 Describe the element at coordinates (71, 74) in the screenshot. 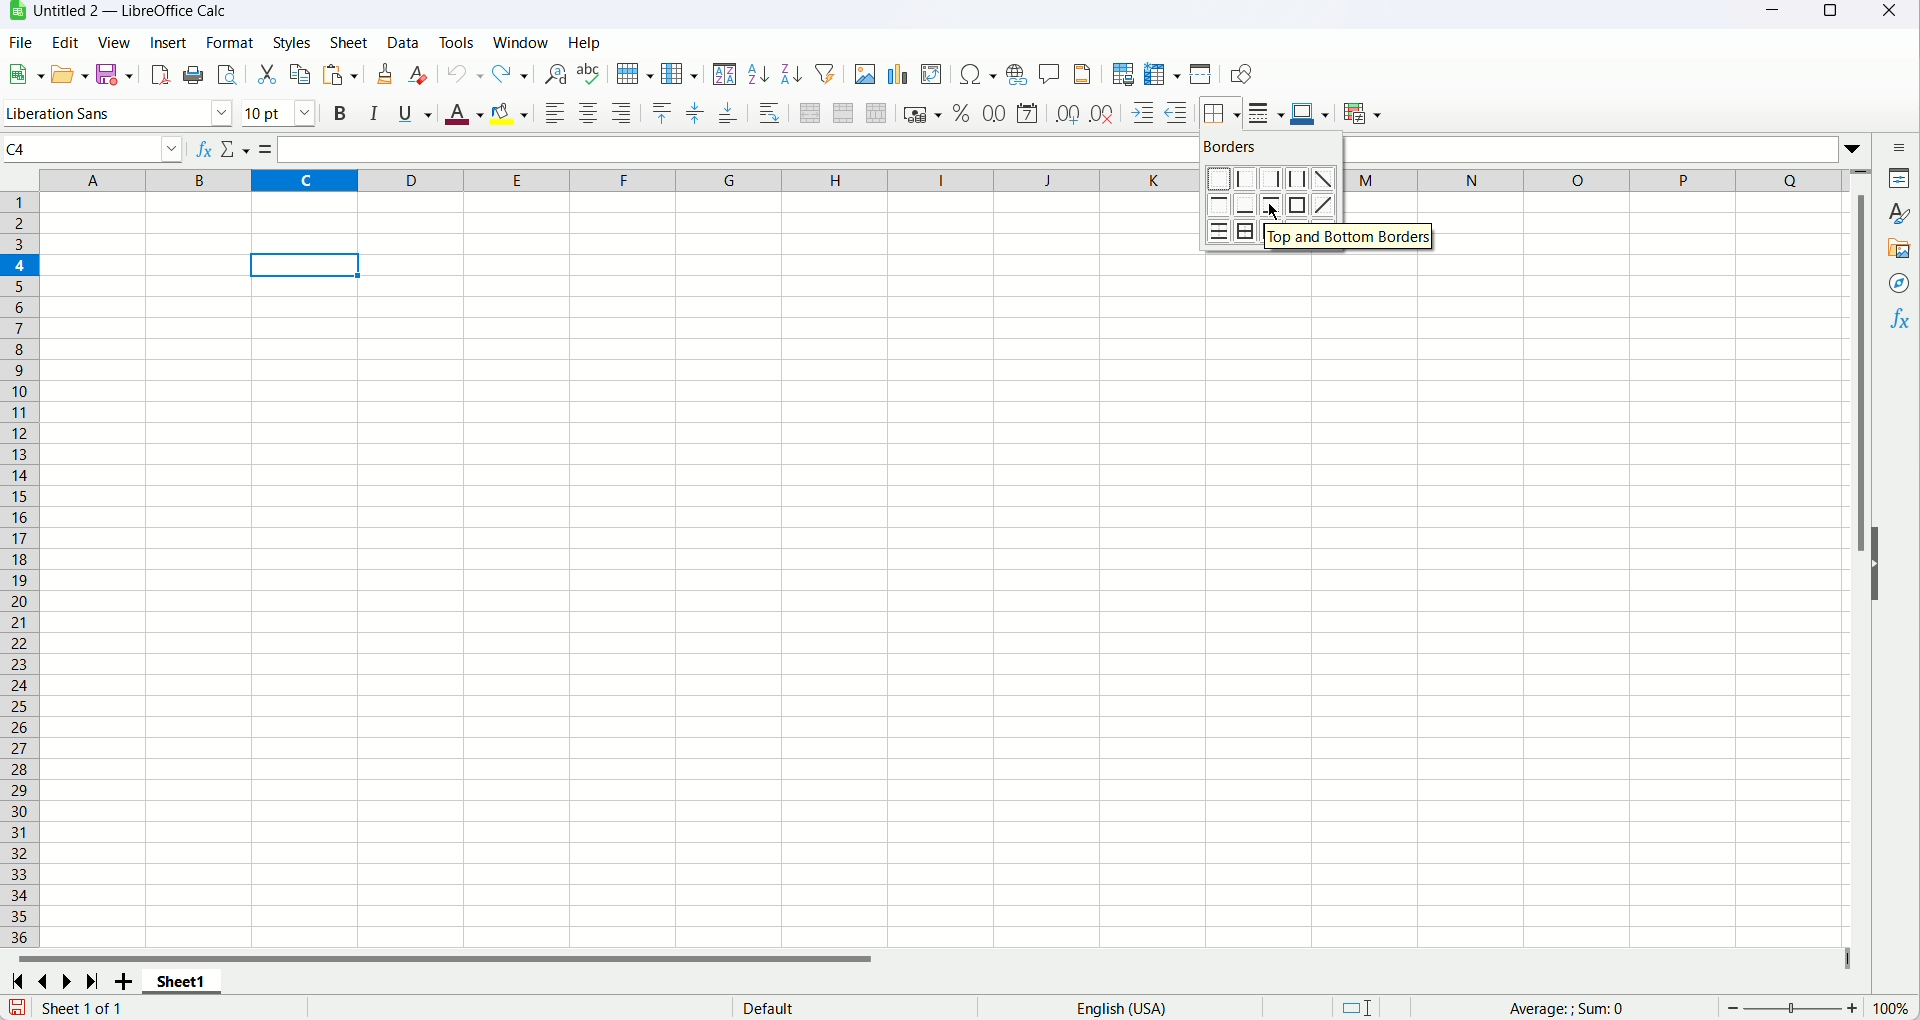

I see `Open` at that location.